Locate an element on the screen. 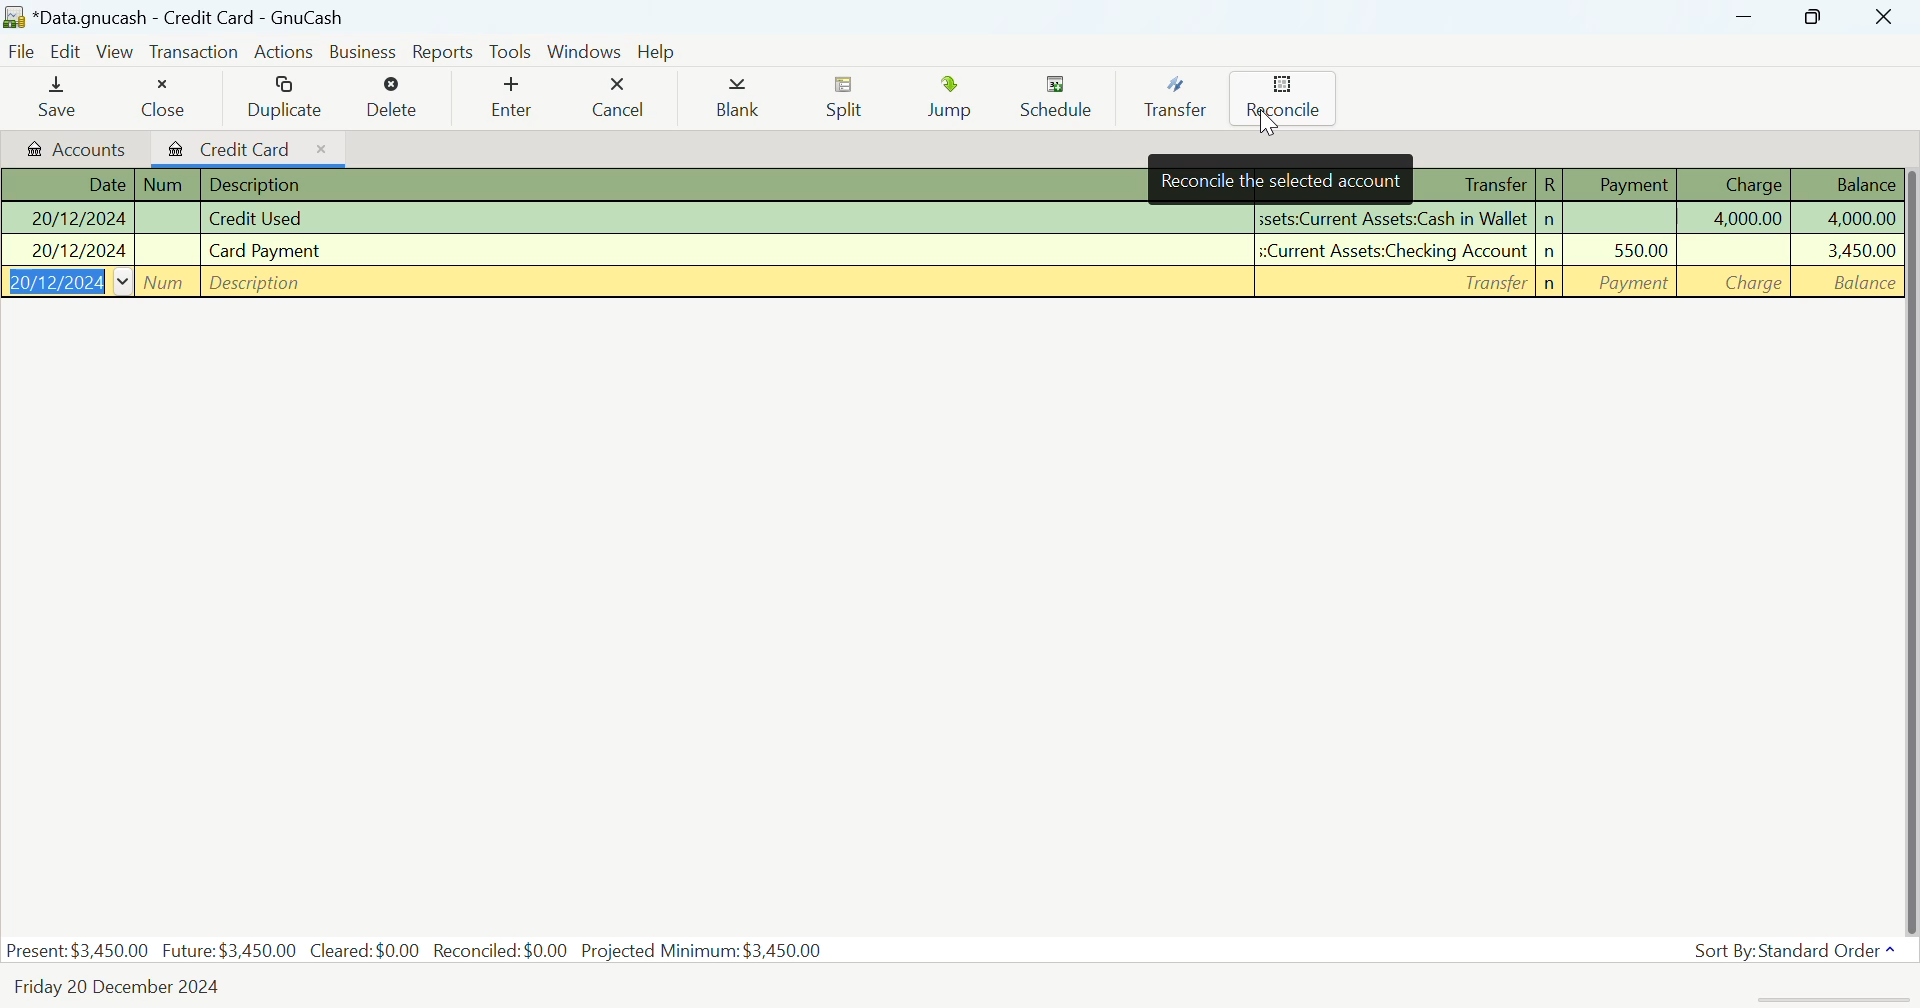 The width and height of the screenshot is (1920, 1008). Blank is located at coordinates (742, 97).